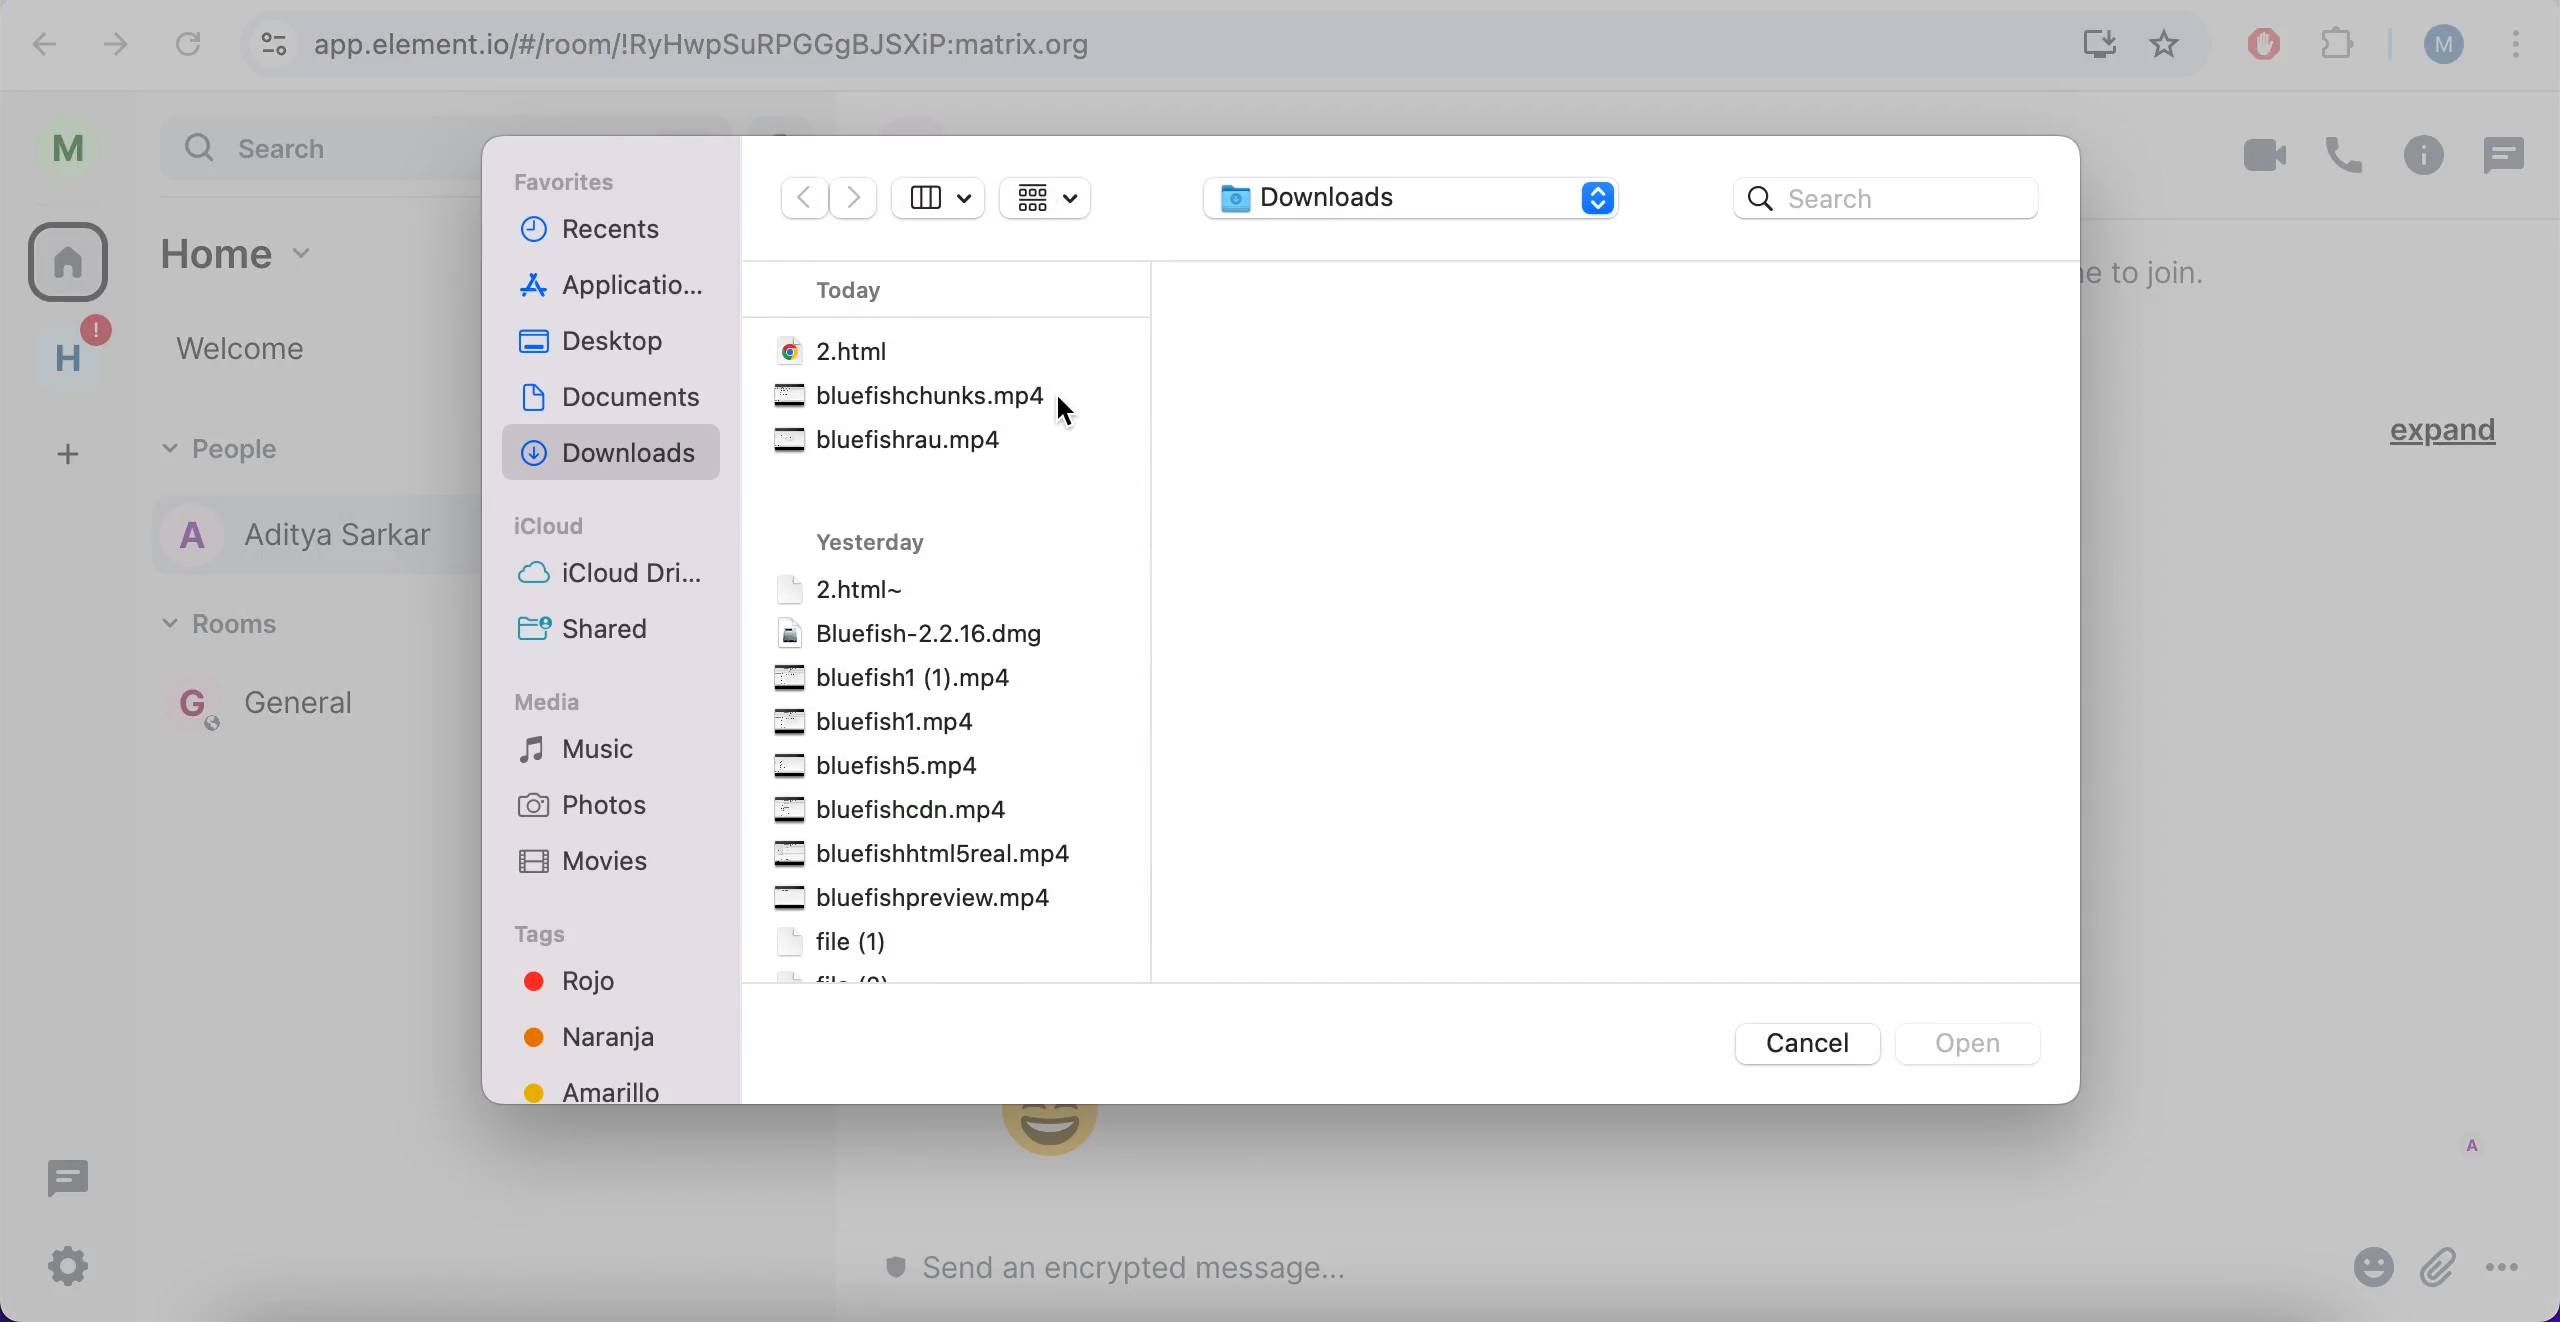 This screenshot has height=1322, width=2560. Describe the element at coordinates (611, 573) in the screenshot. I see `icloud drive` at that location.